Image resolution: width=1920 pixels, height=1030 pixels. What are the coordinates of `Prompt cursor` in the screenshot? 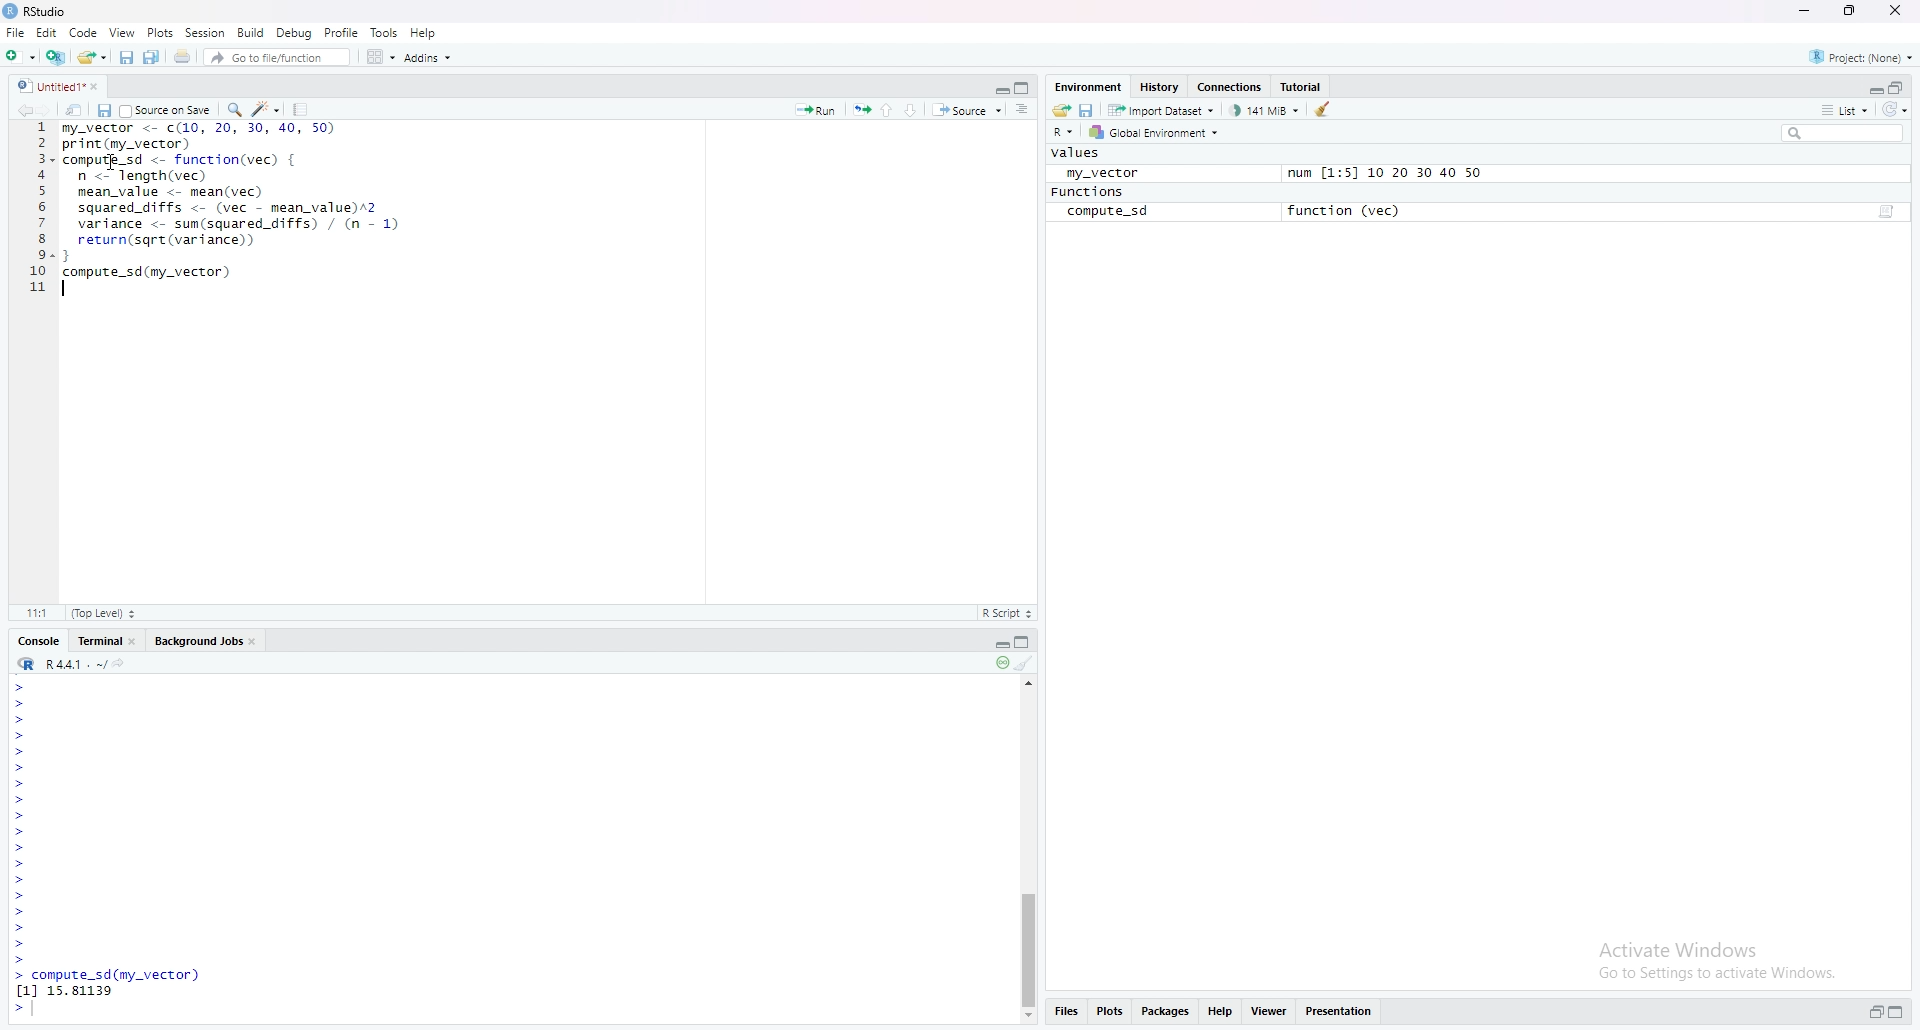 It's located at (18, 944).